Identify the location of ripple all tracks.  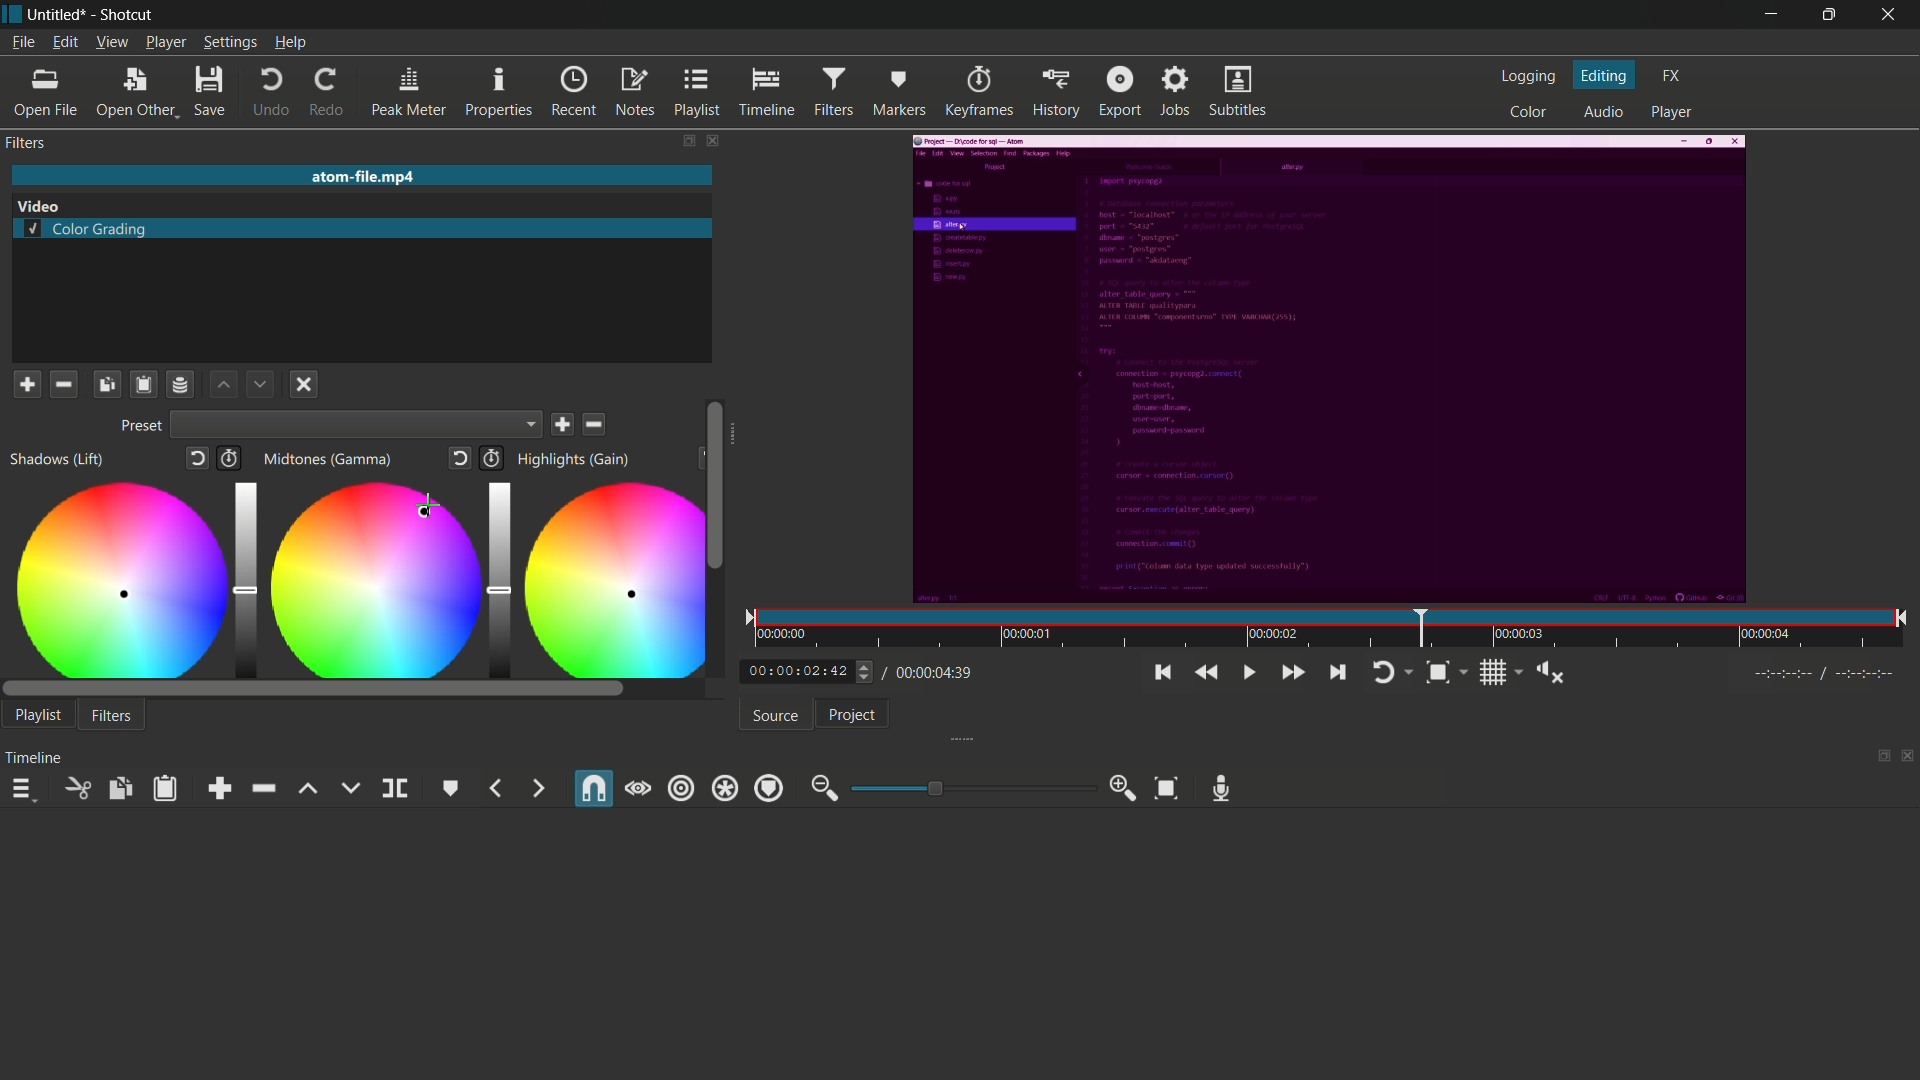
(724, 790).